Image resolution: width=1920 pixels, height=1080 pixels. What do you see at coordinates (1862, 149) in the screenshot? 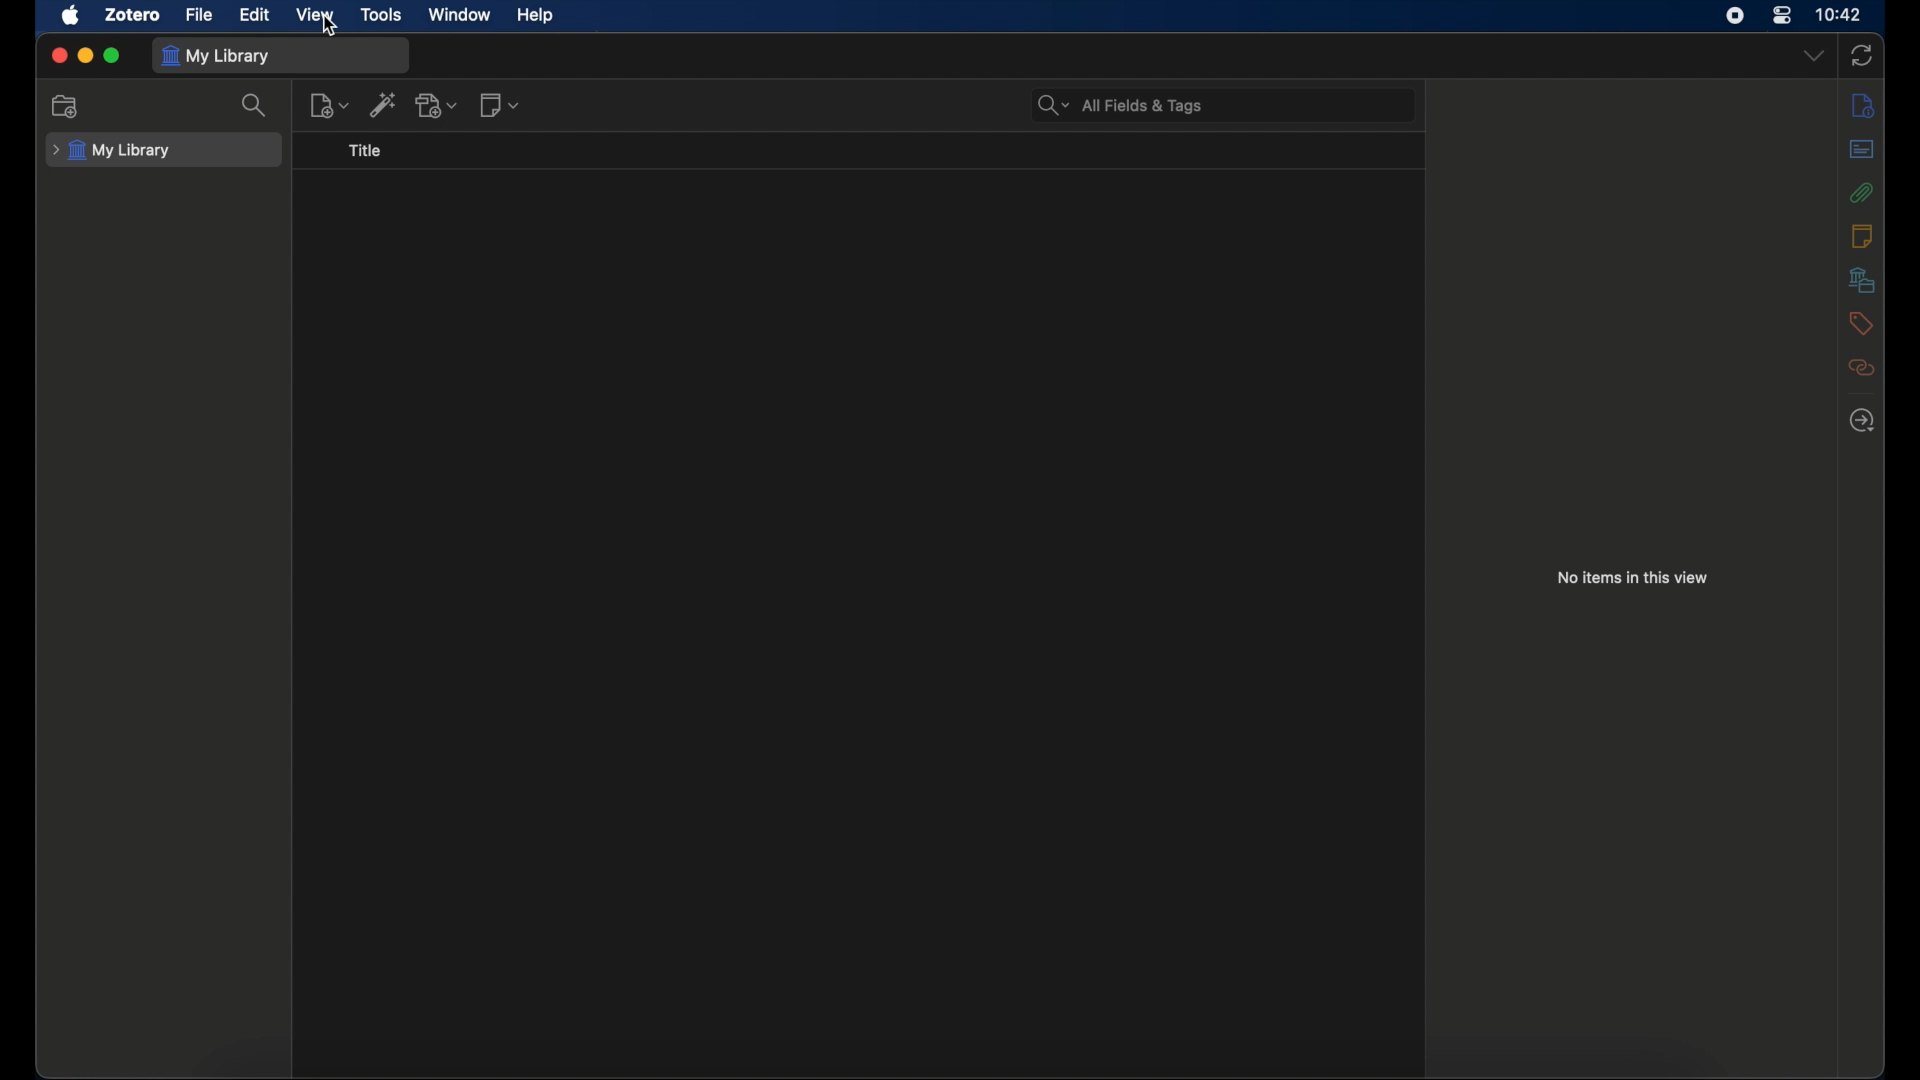
I see `abstract` at bounding box center [1862, 149].